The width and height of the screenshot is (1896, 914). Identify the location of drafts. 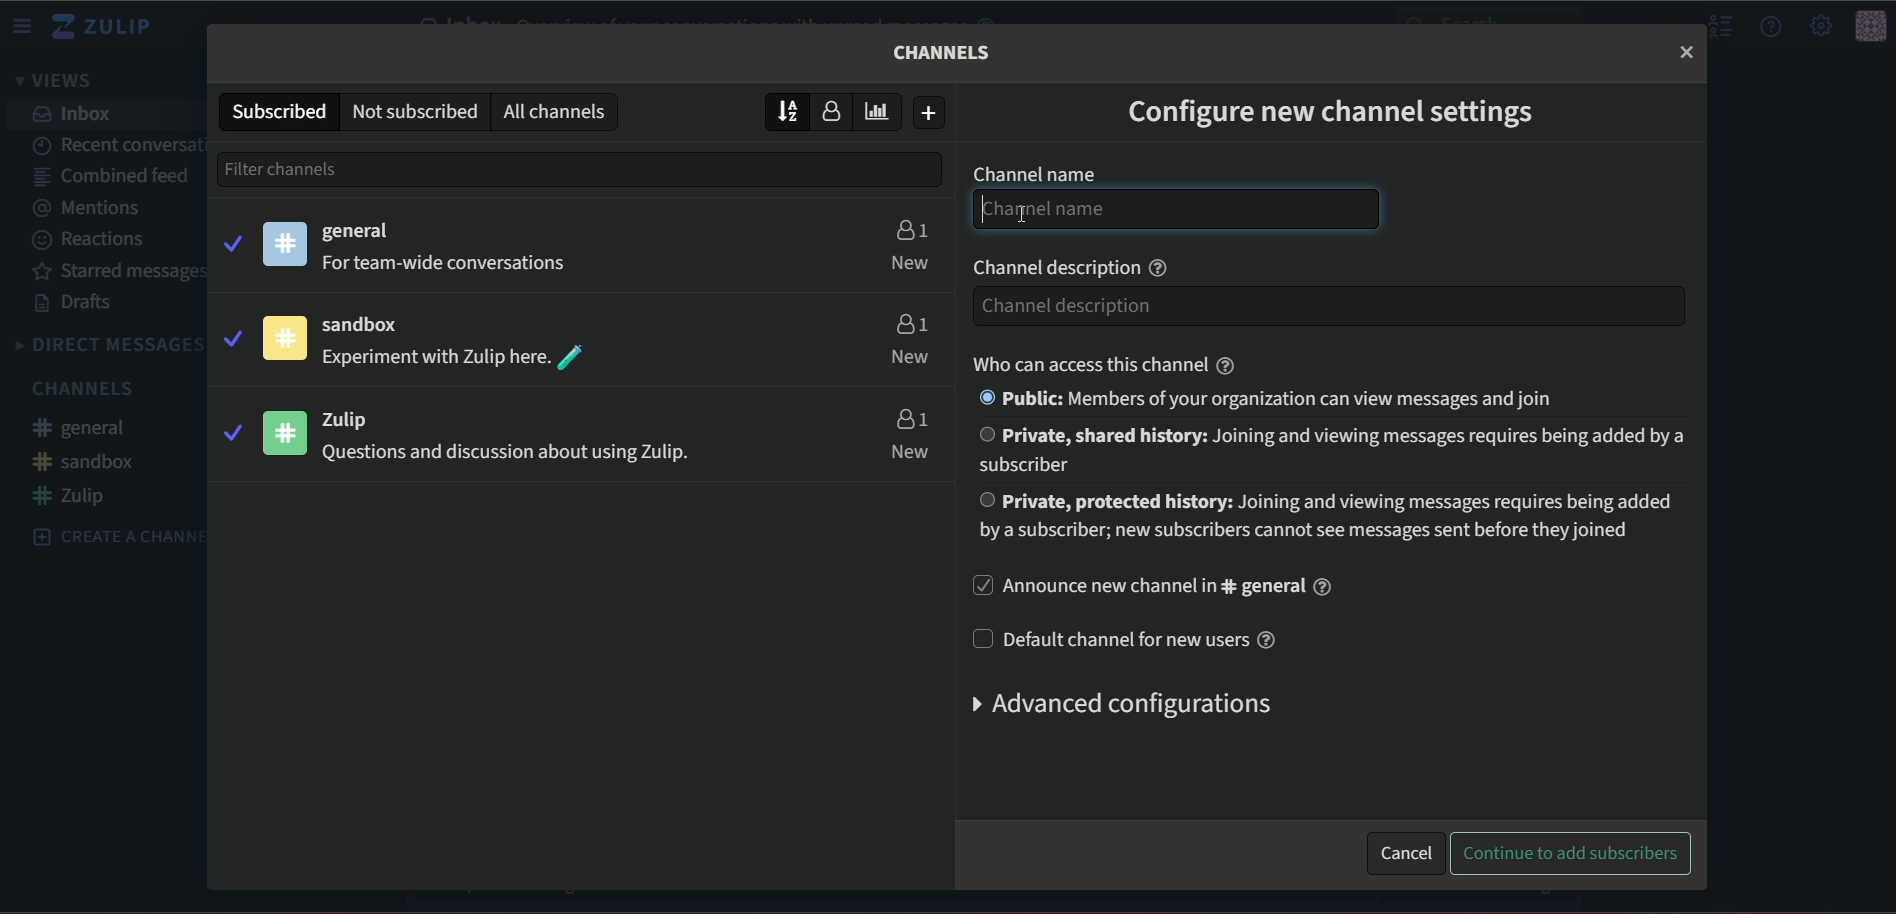
(77, 304).